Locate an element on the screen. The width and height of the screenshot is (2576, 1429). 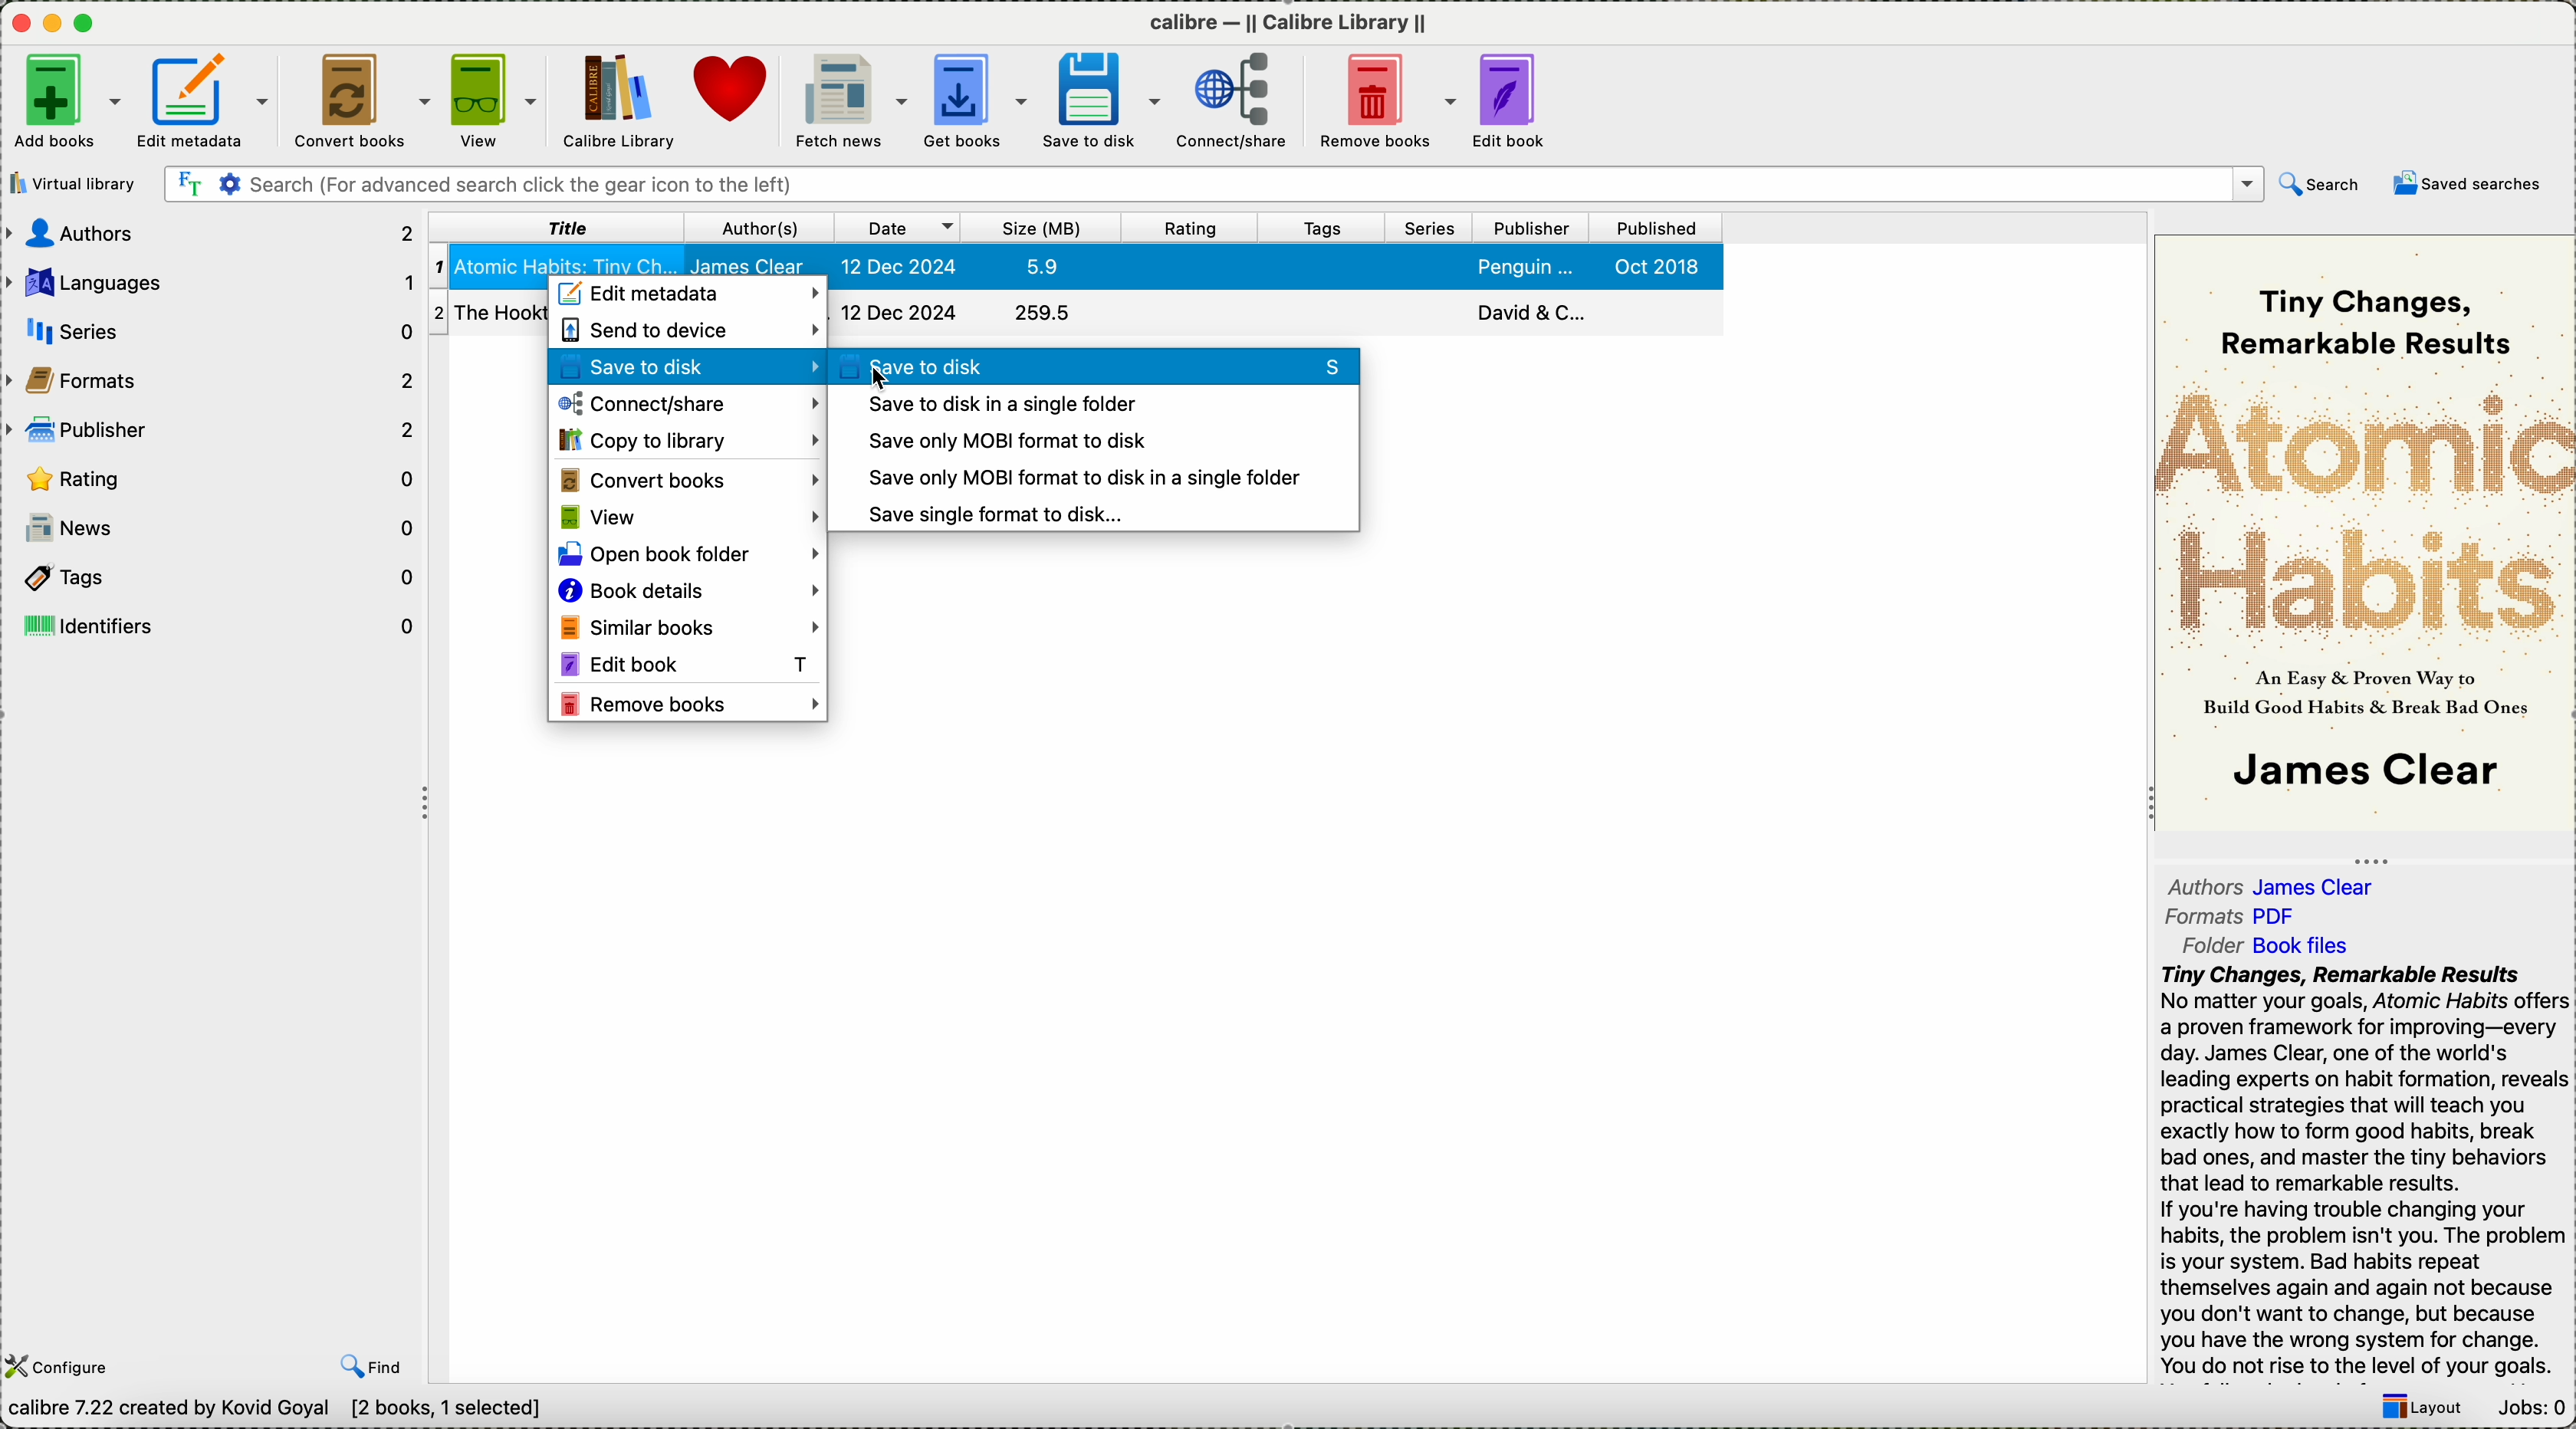
published is located at coordinates (1657, 229).